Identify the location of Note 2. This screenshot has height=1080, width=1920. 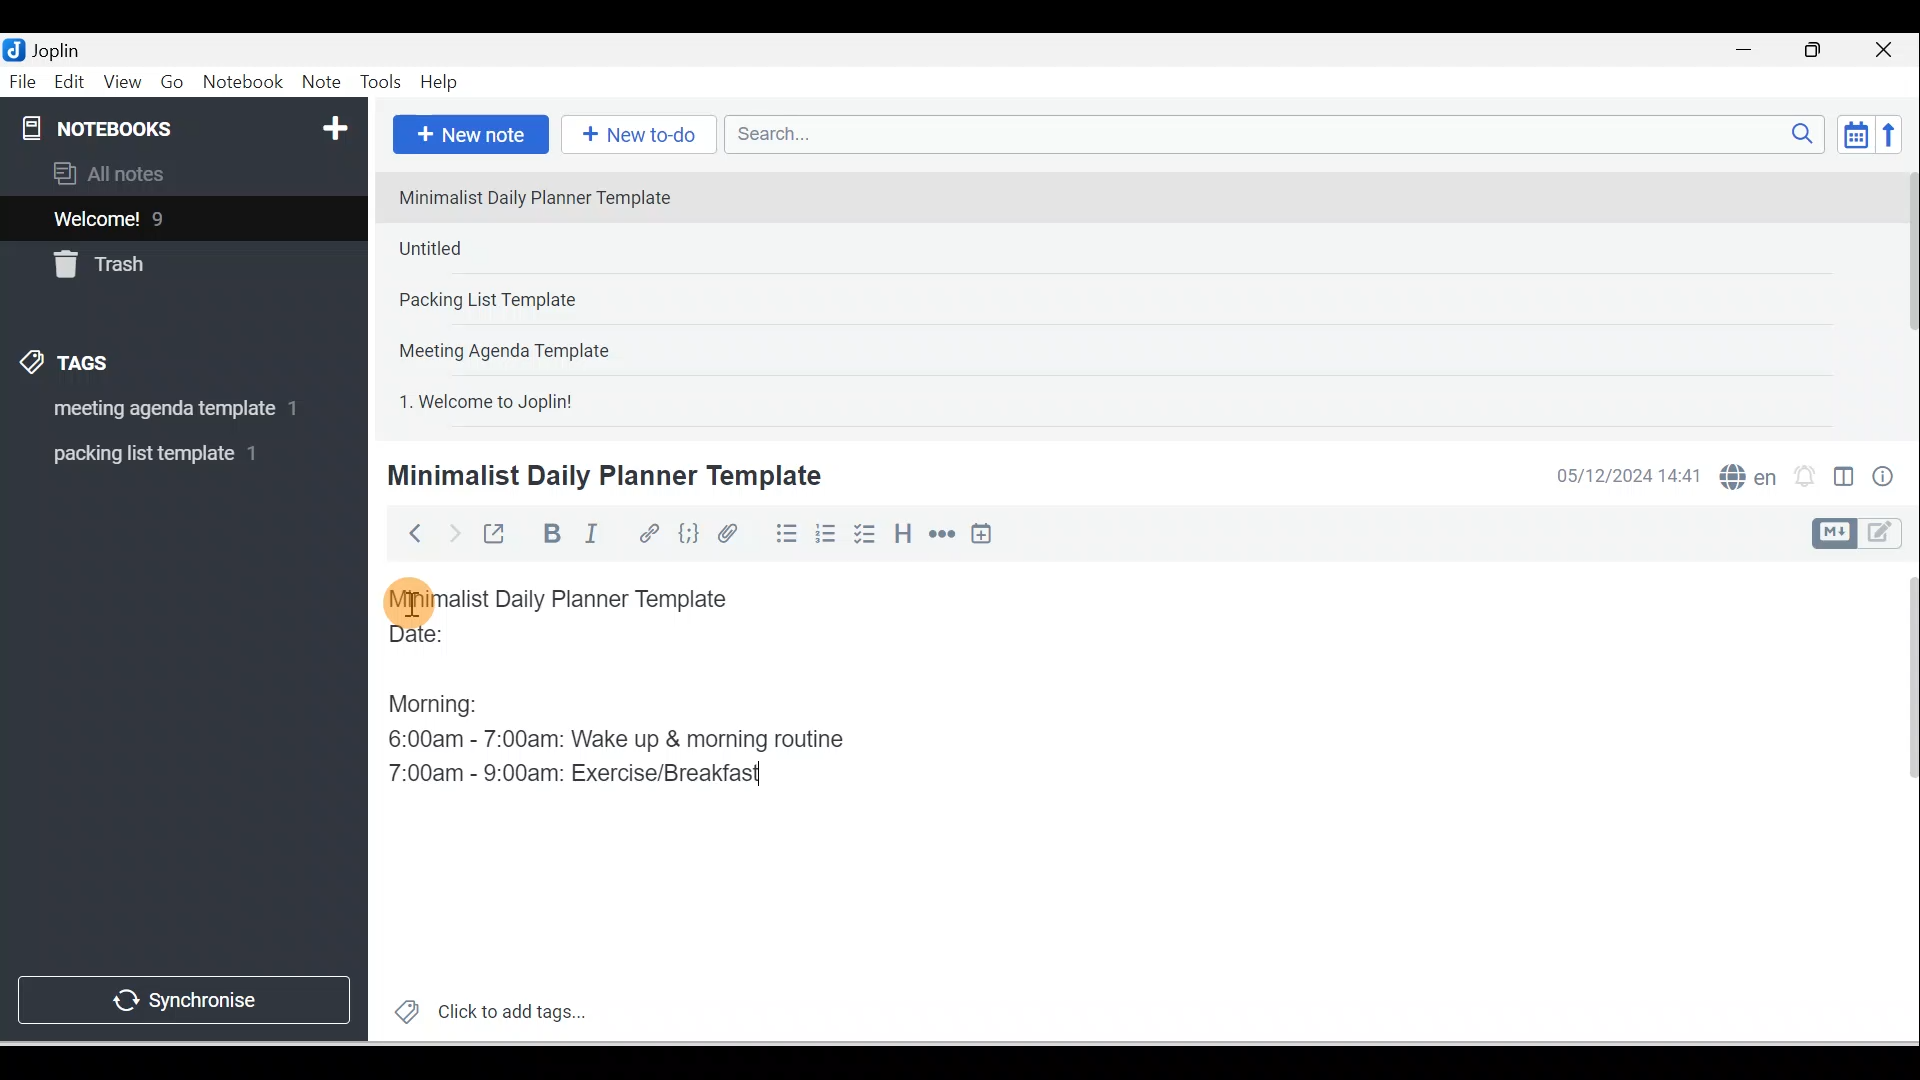
(529, 248).